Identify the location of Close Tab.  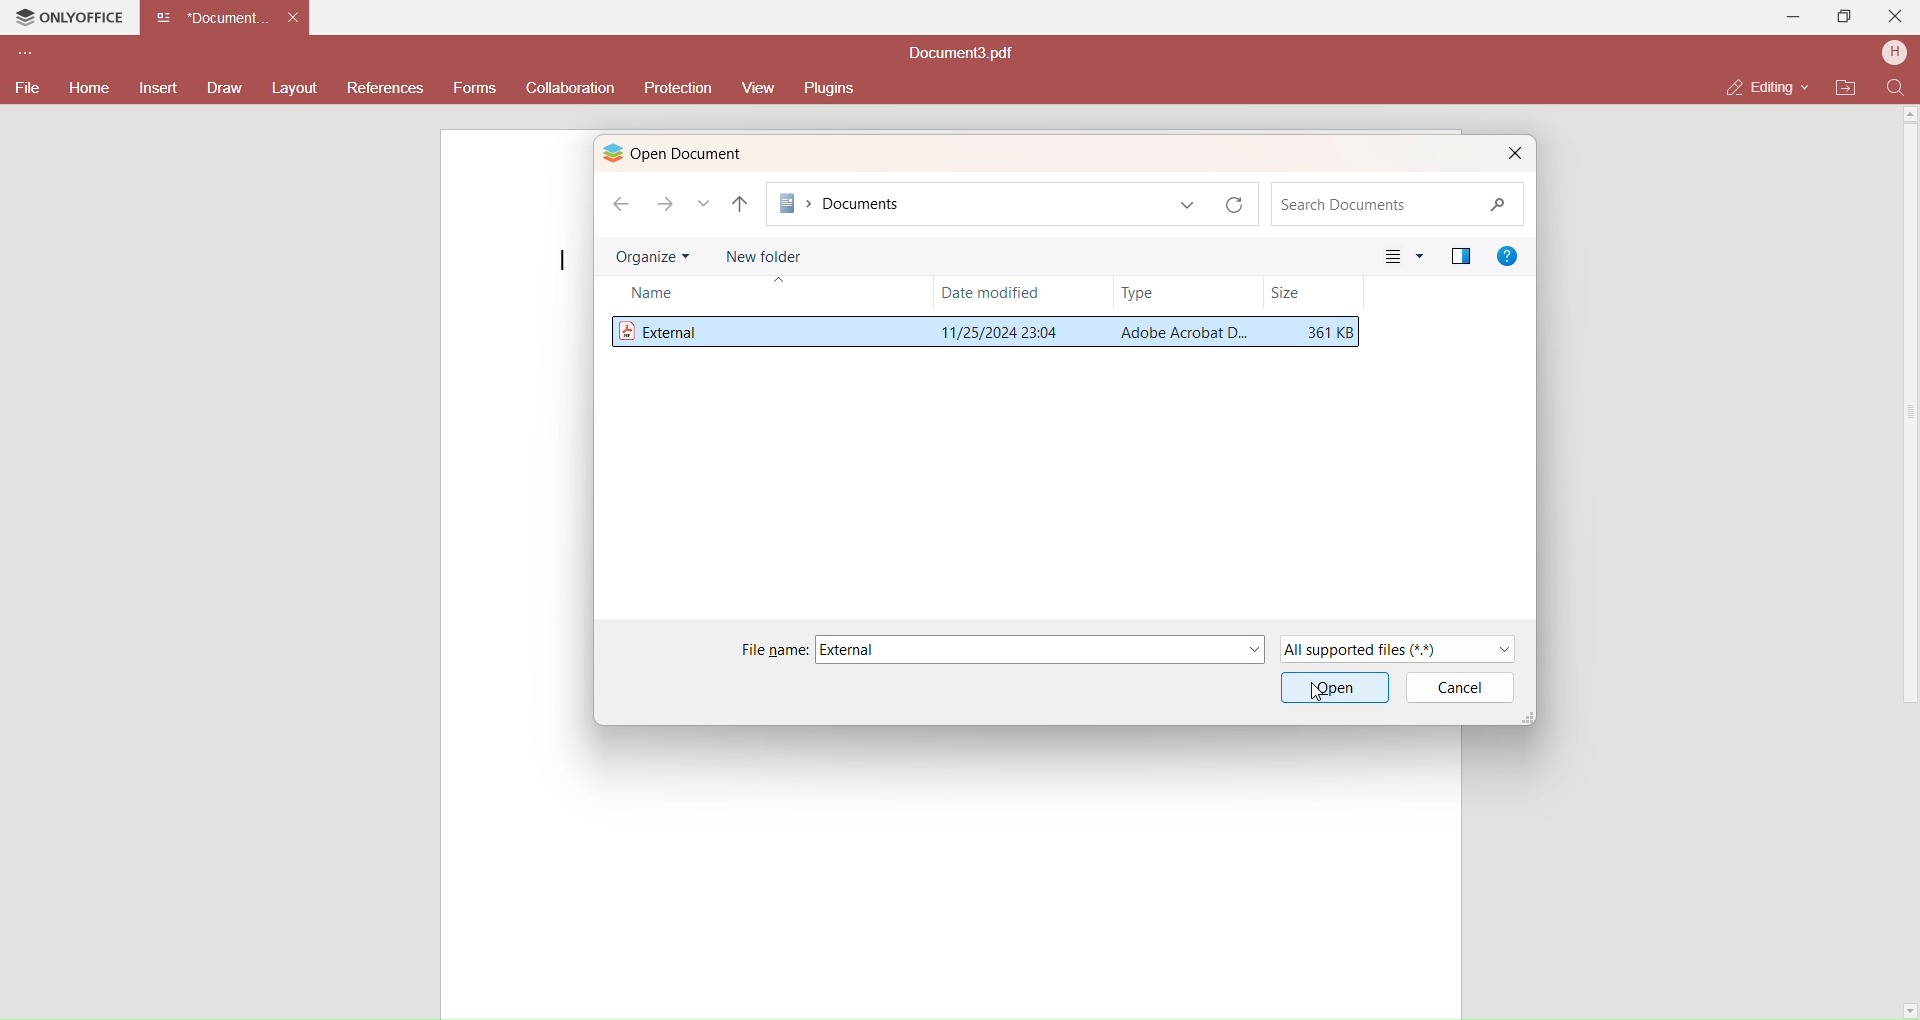
(293, 17).